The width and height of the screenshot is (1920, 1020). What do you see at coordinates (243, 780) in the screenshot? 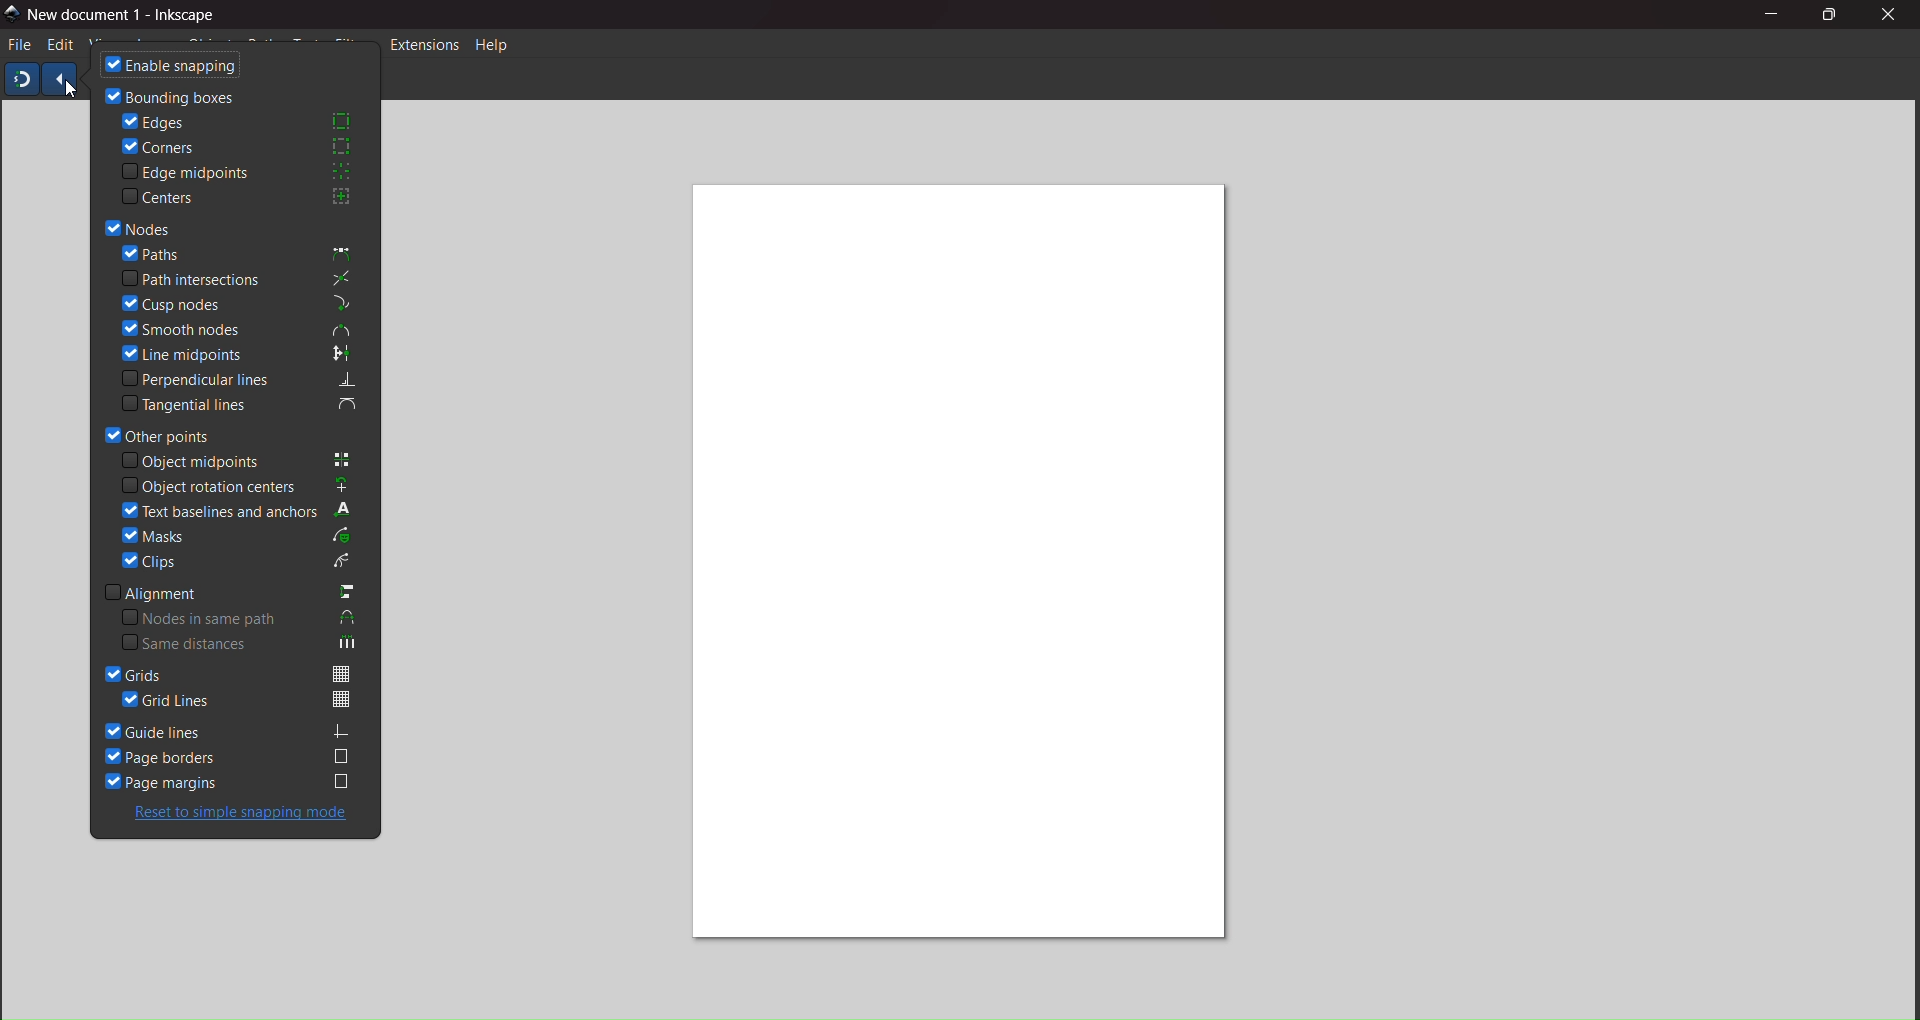
I see `Page margin` at bounding box center [243, 780].